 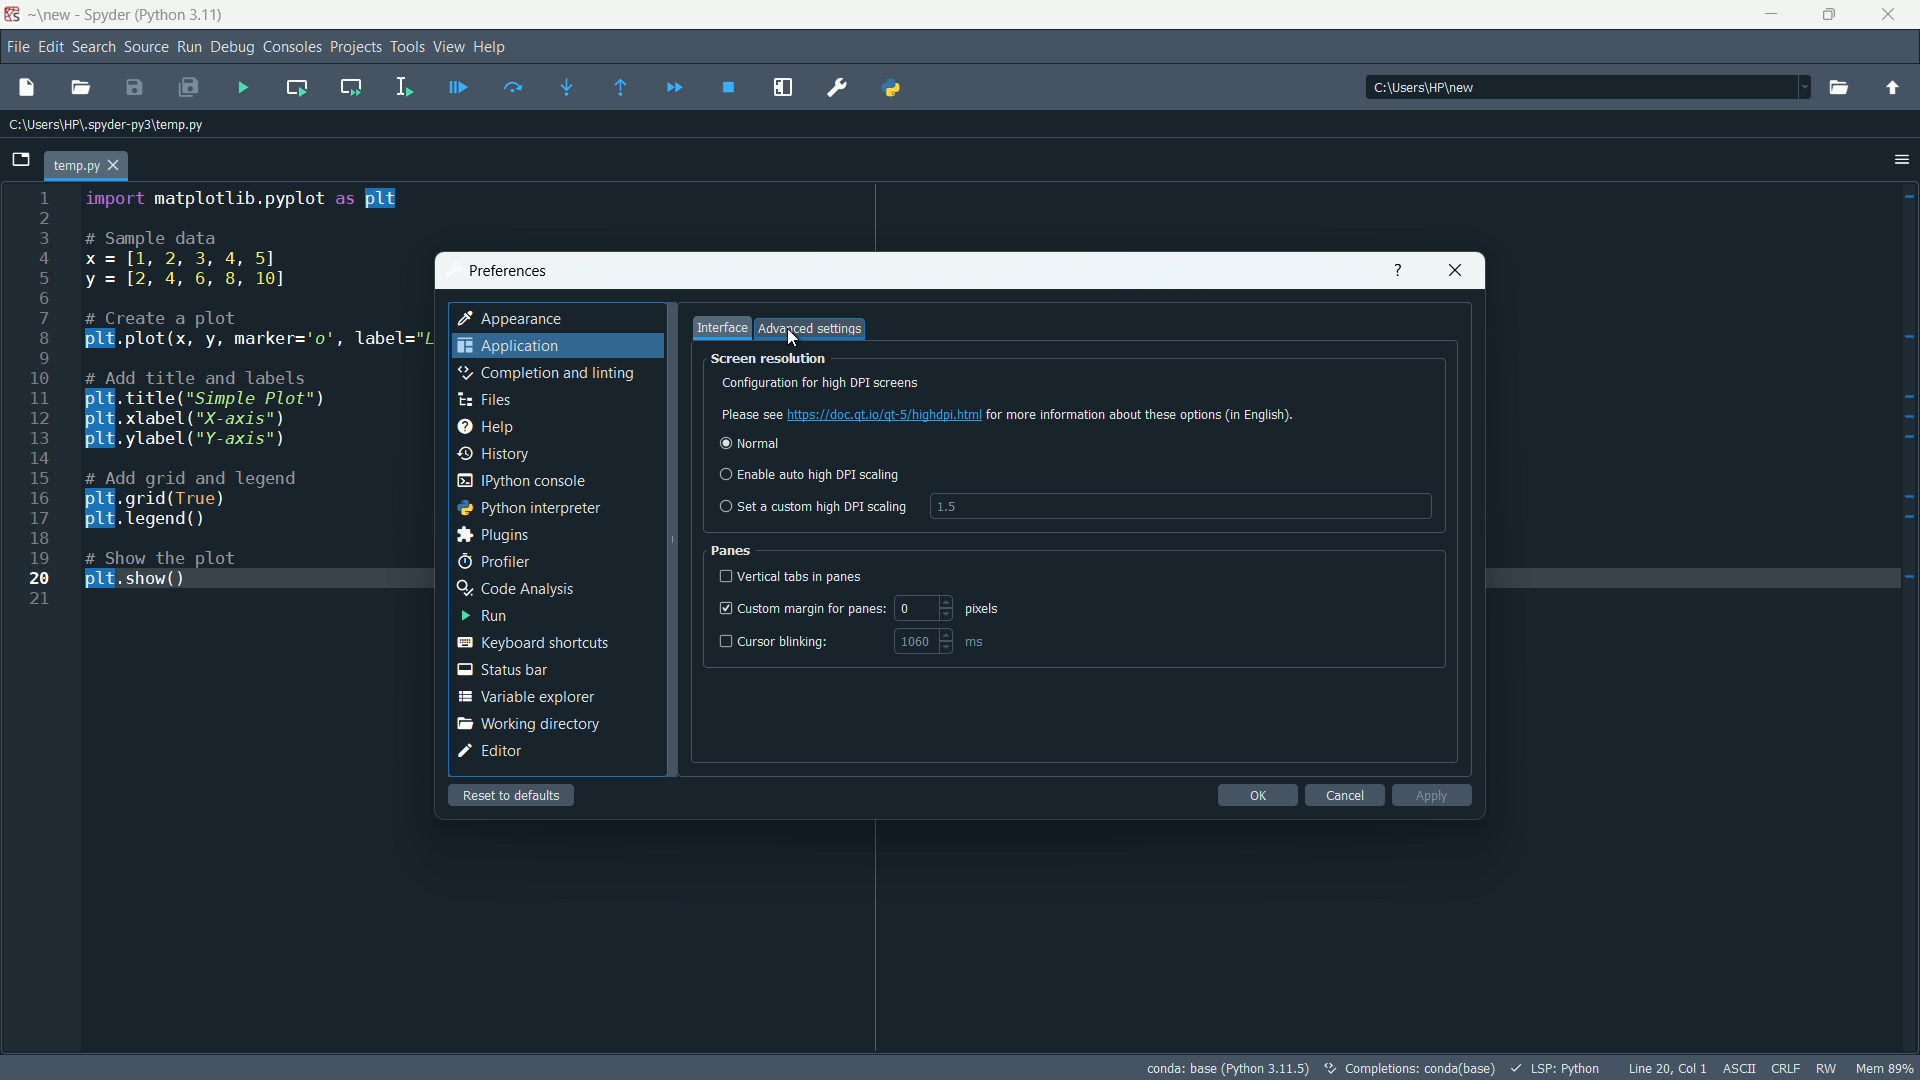 What do you see at coordinates (14, 47) in the screenshot?
I see `file` at bounding box center [14, 47].